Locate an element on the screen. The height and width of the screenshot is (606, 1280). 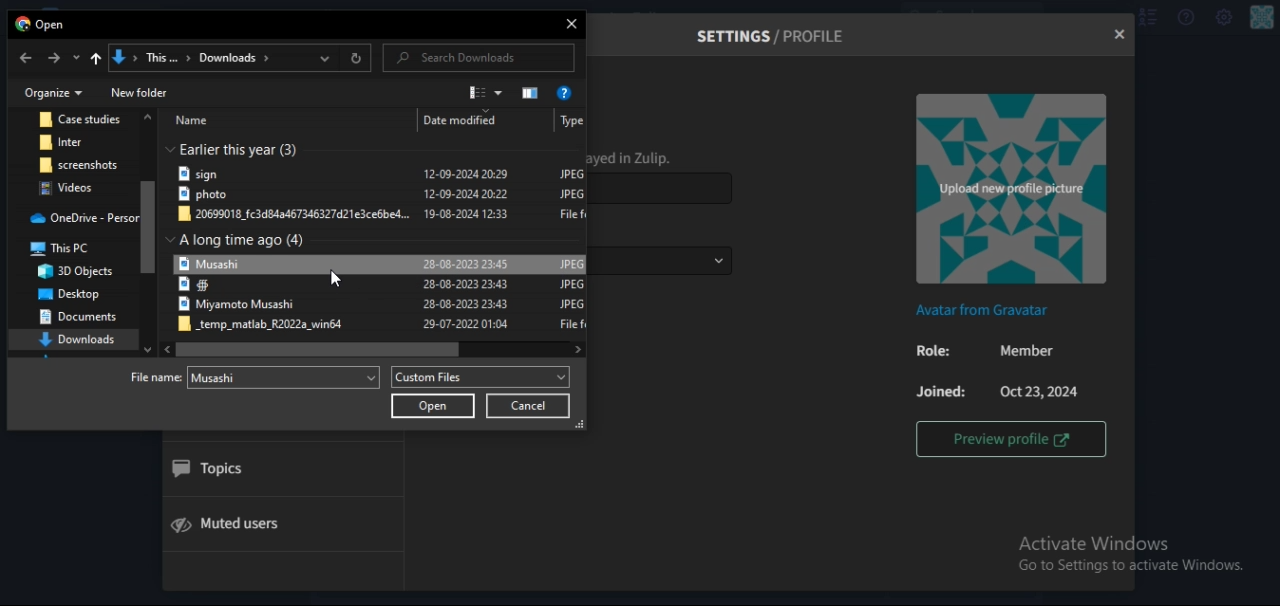
search is located at coordinates (463, 58).